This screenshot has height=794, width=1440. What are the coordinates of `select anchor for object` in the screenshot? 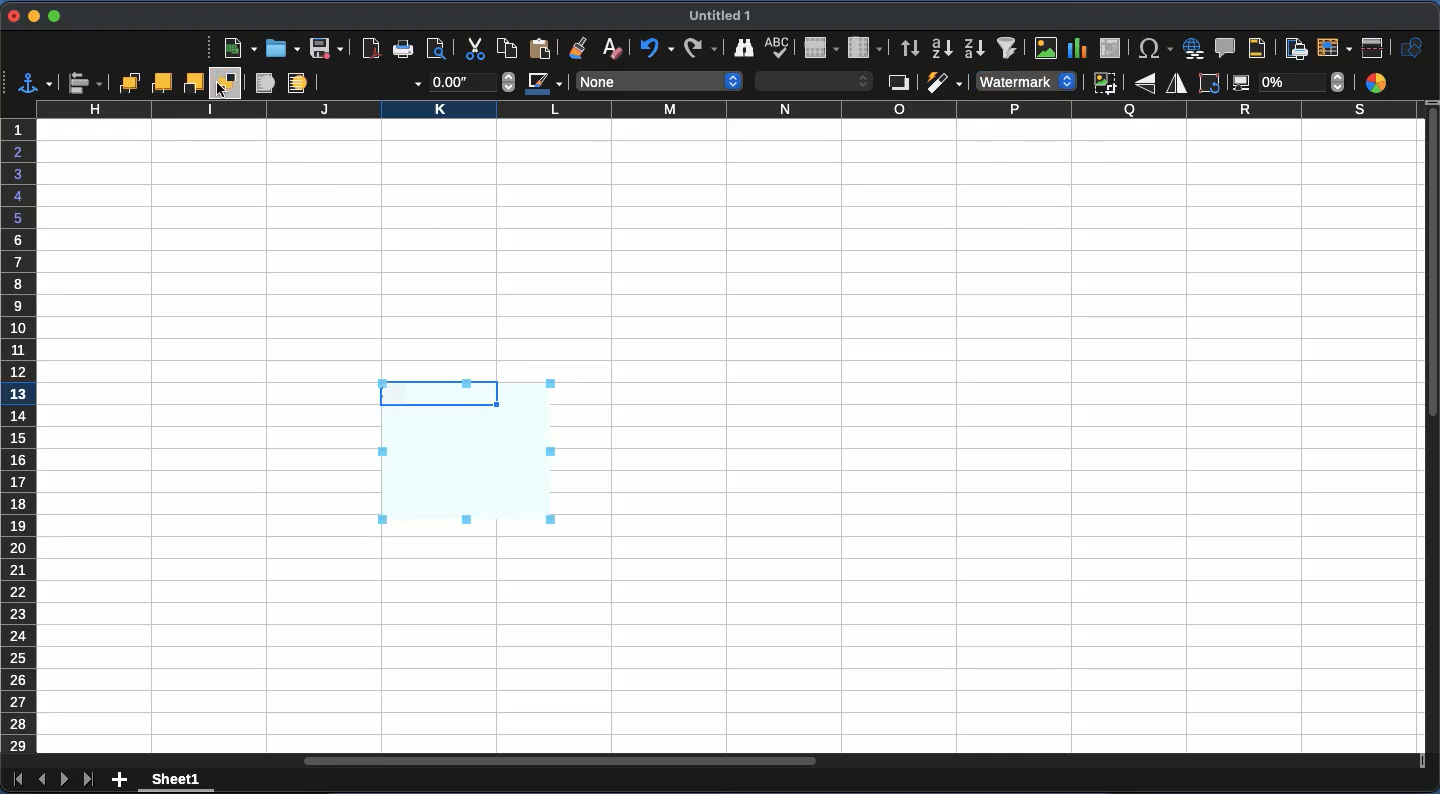 It's located at (35, 82).